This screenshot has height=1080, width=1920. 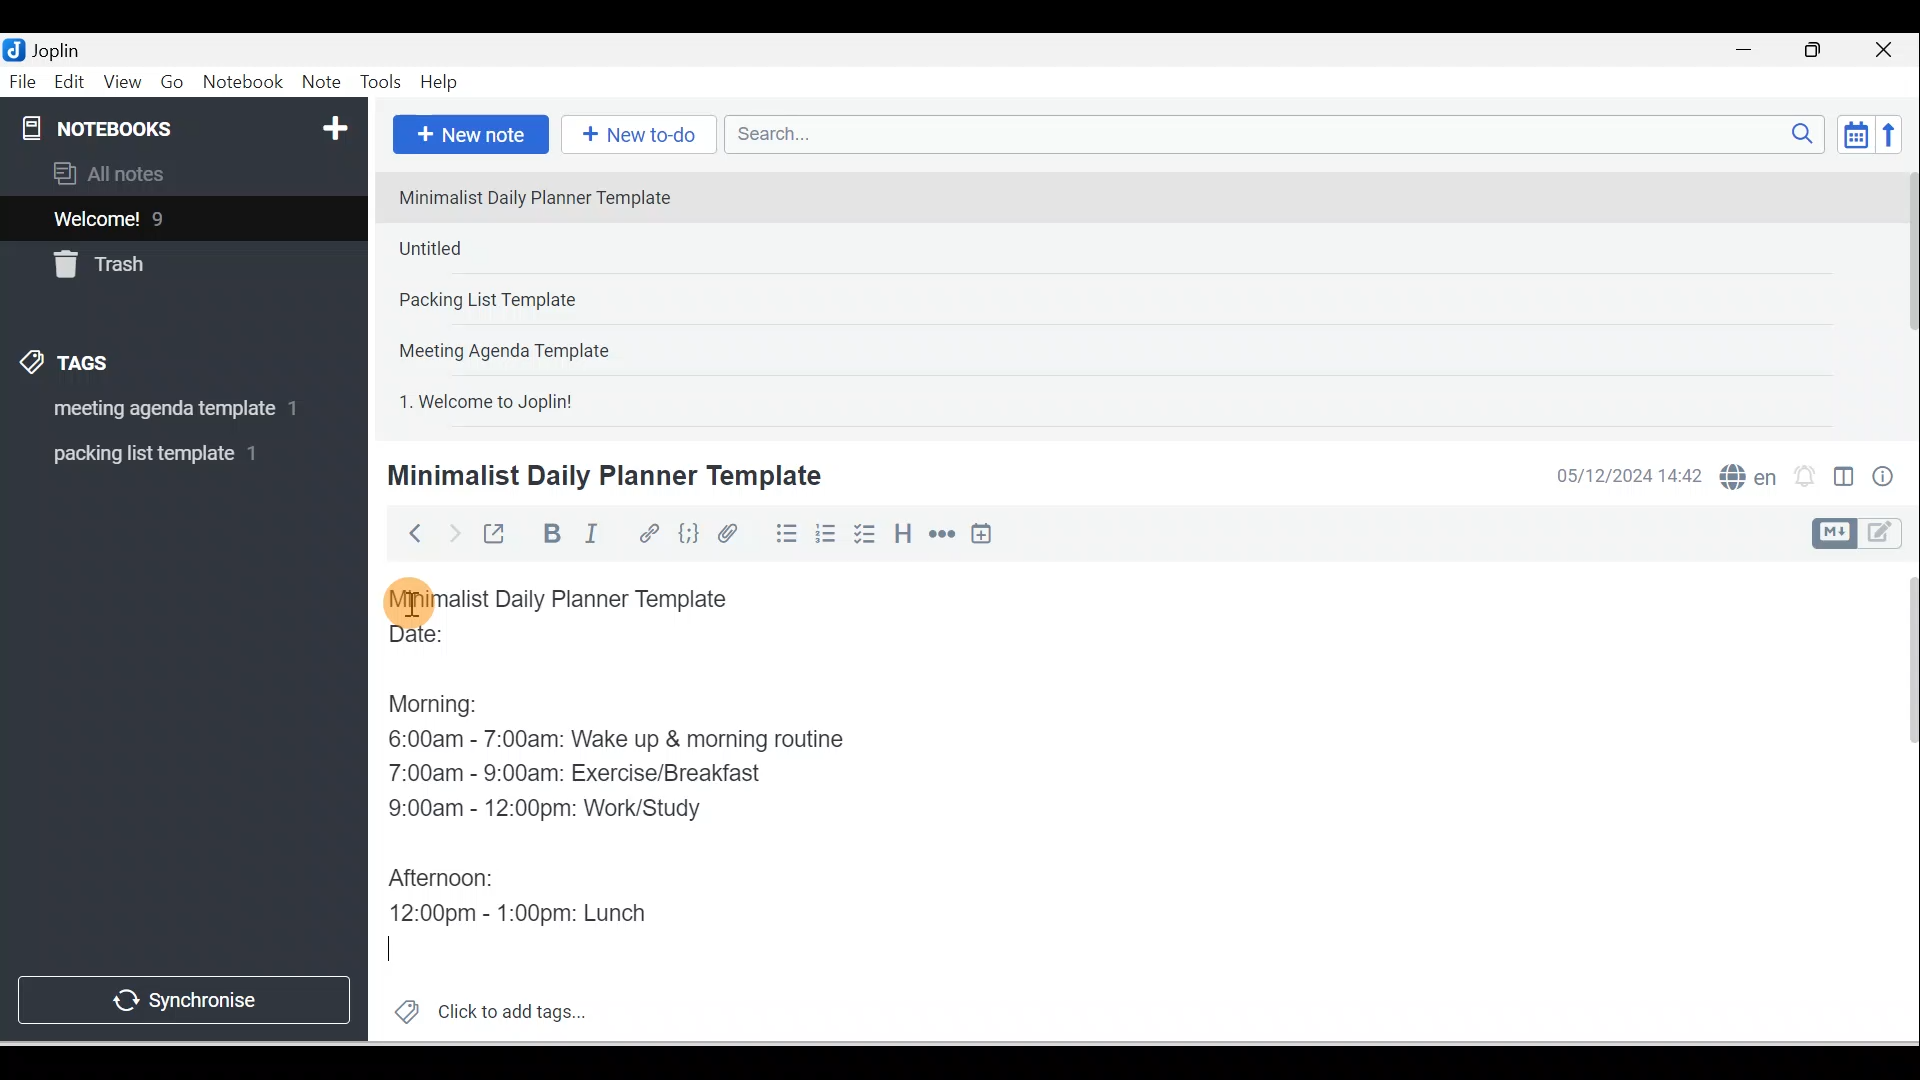 I want to click on Set alarm, so click(x=1802, y=477).